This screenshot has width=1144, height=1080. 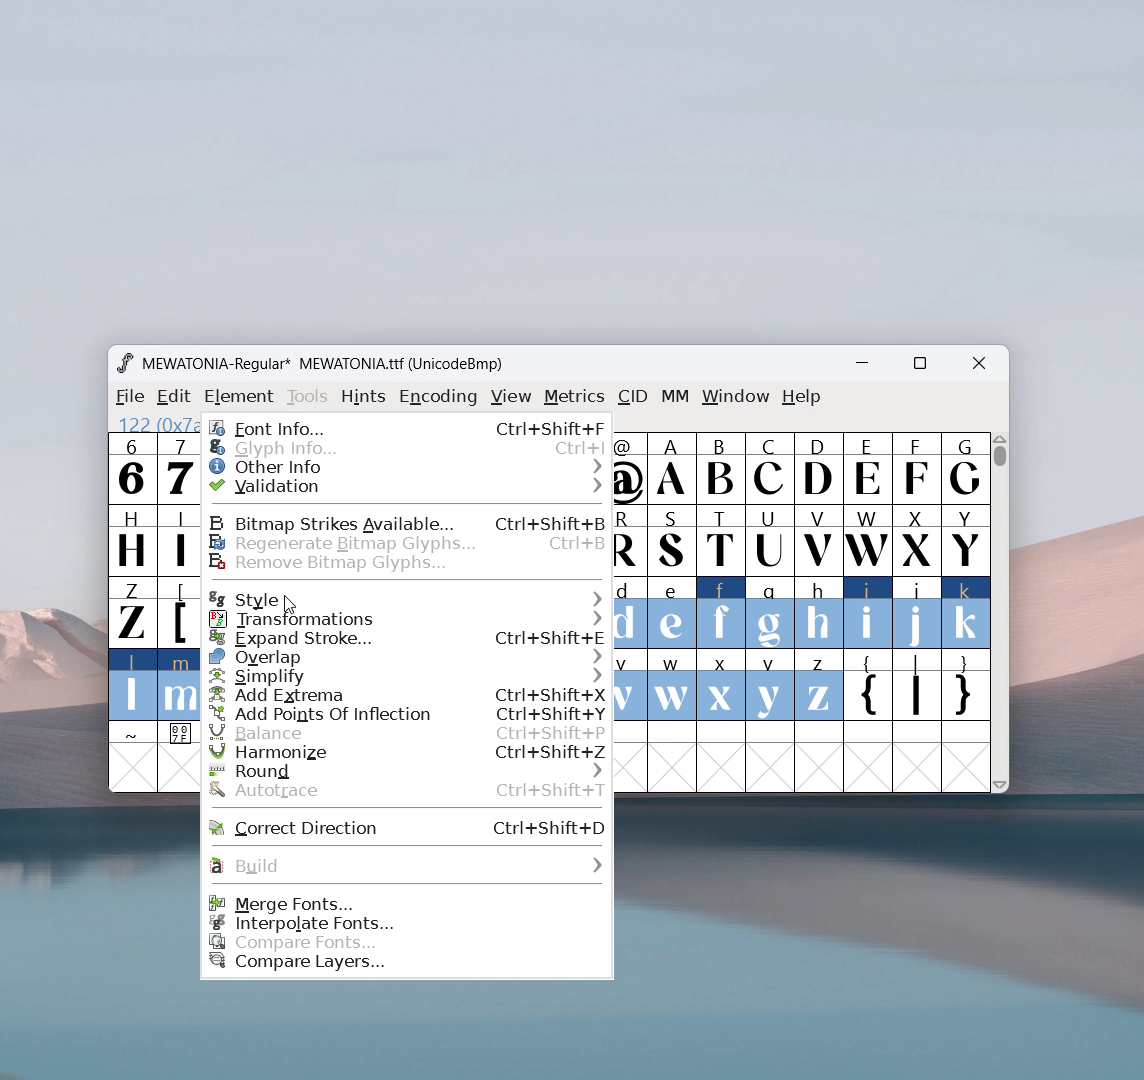 I want to click on add points of inflection, so click(x=408, y=714).